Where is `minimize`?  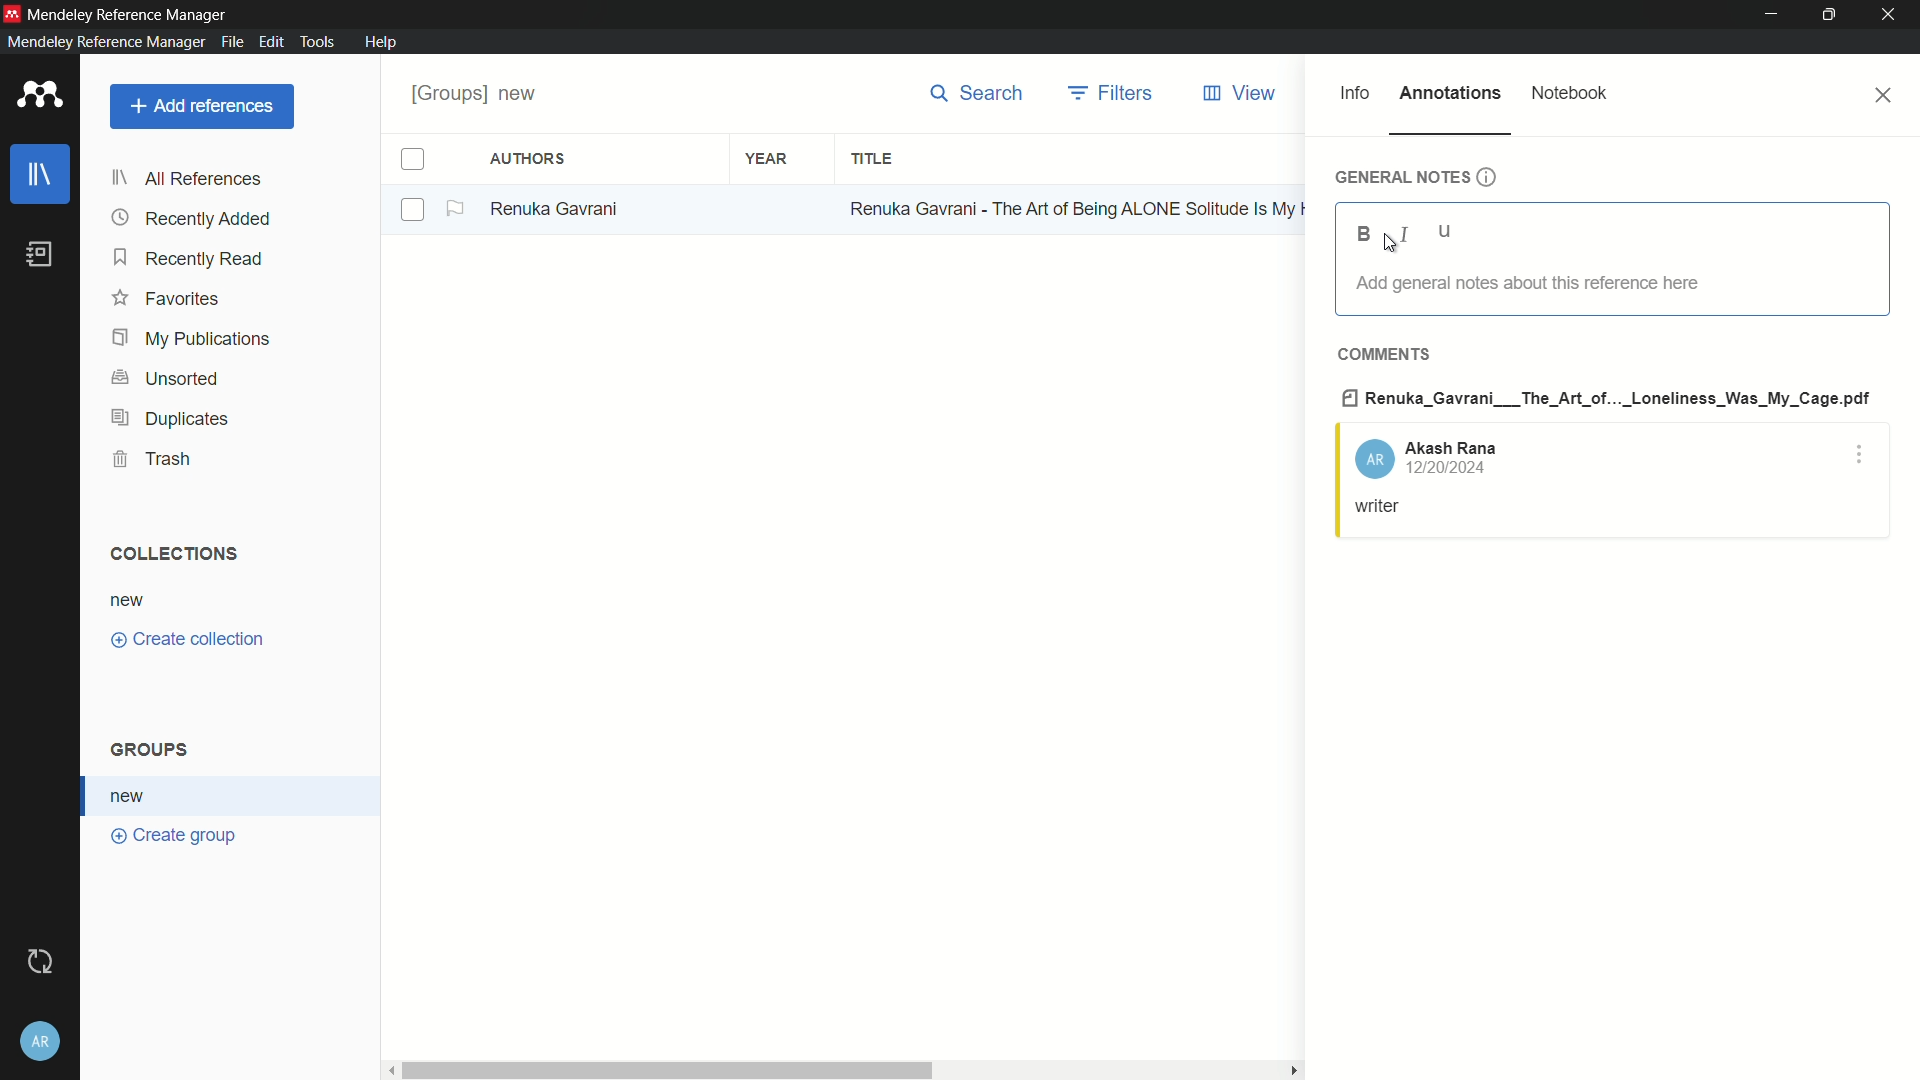
minimize is located at coordinates (1772, 15).